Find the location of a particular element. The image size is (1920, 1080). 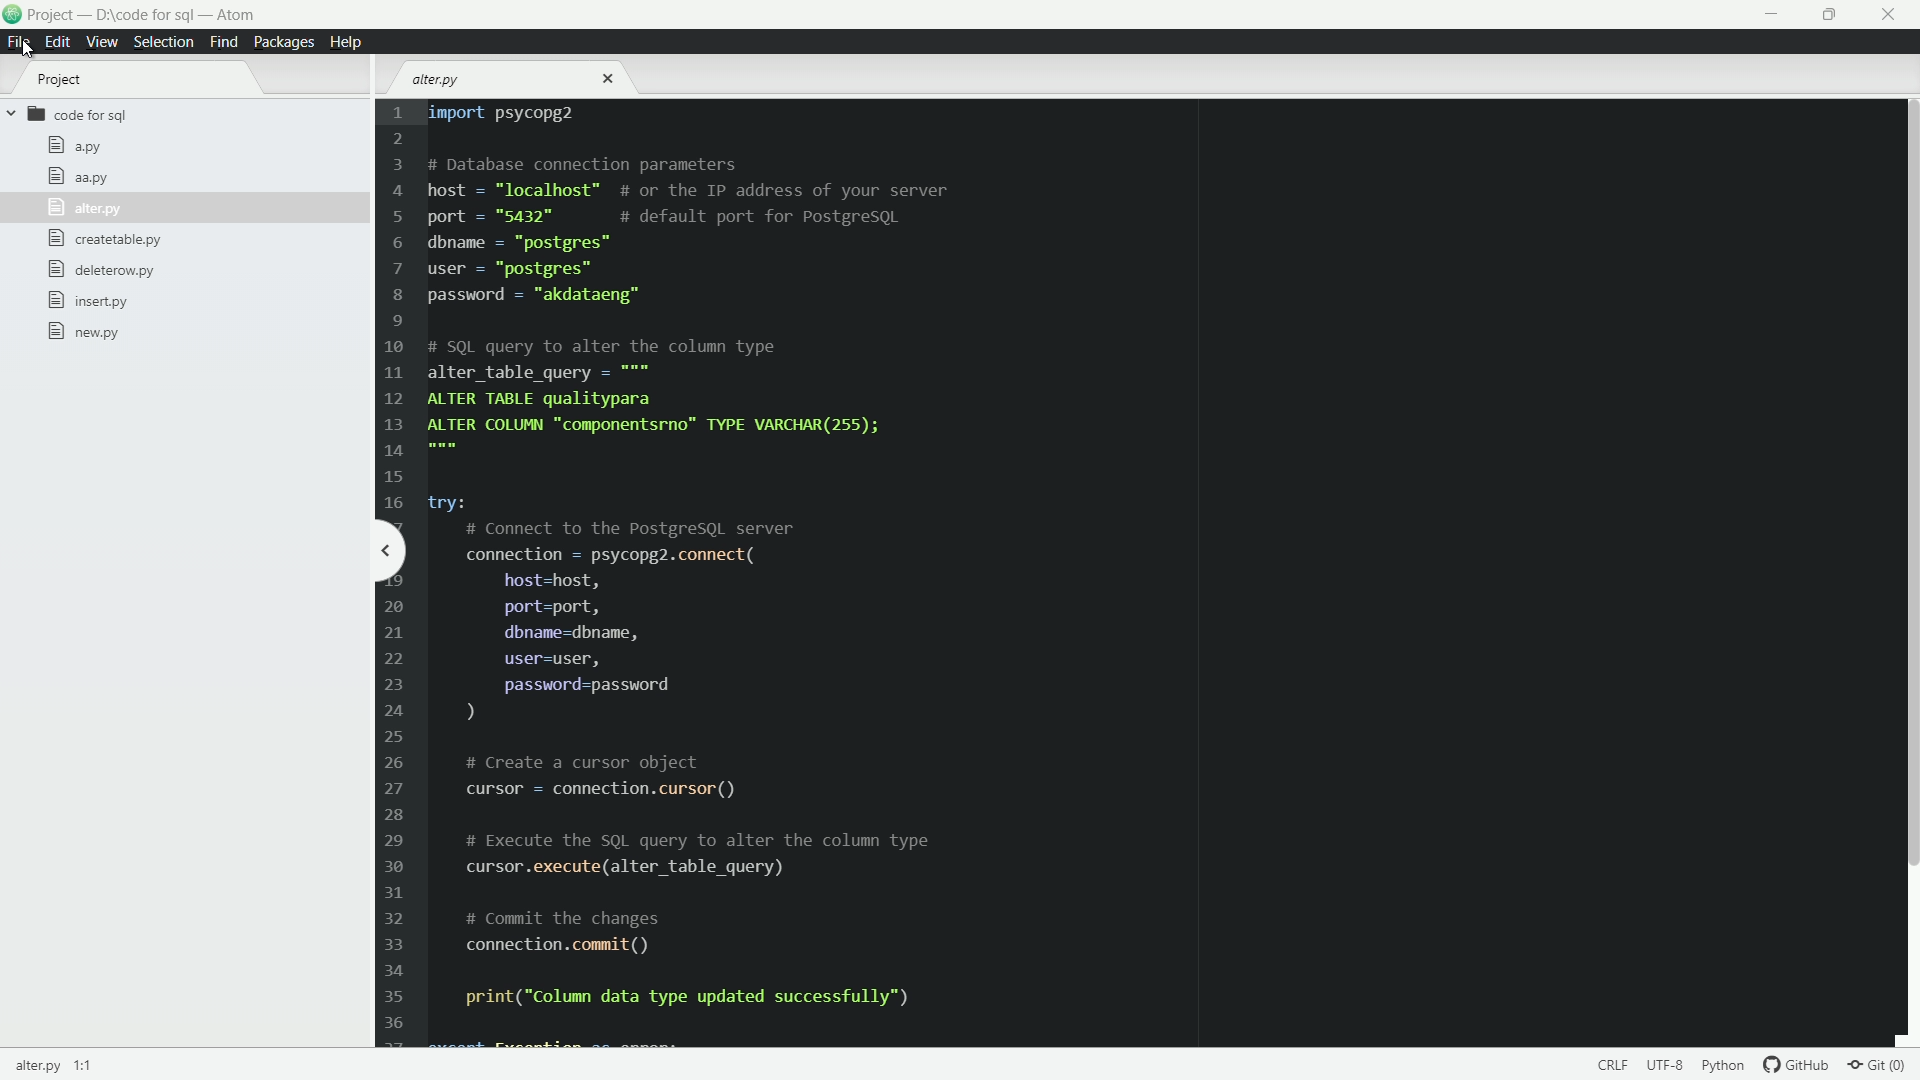

insert.py file is located at coordinates (90, 300).